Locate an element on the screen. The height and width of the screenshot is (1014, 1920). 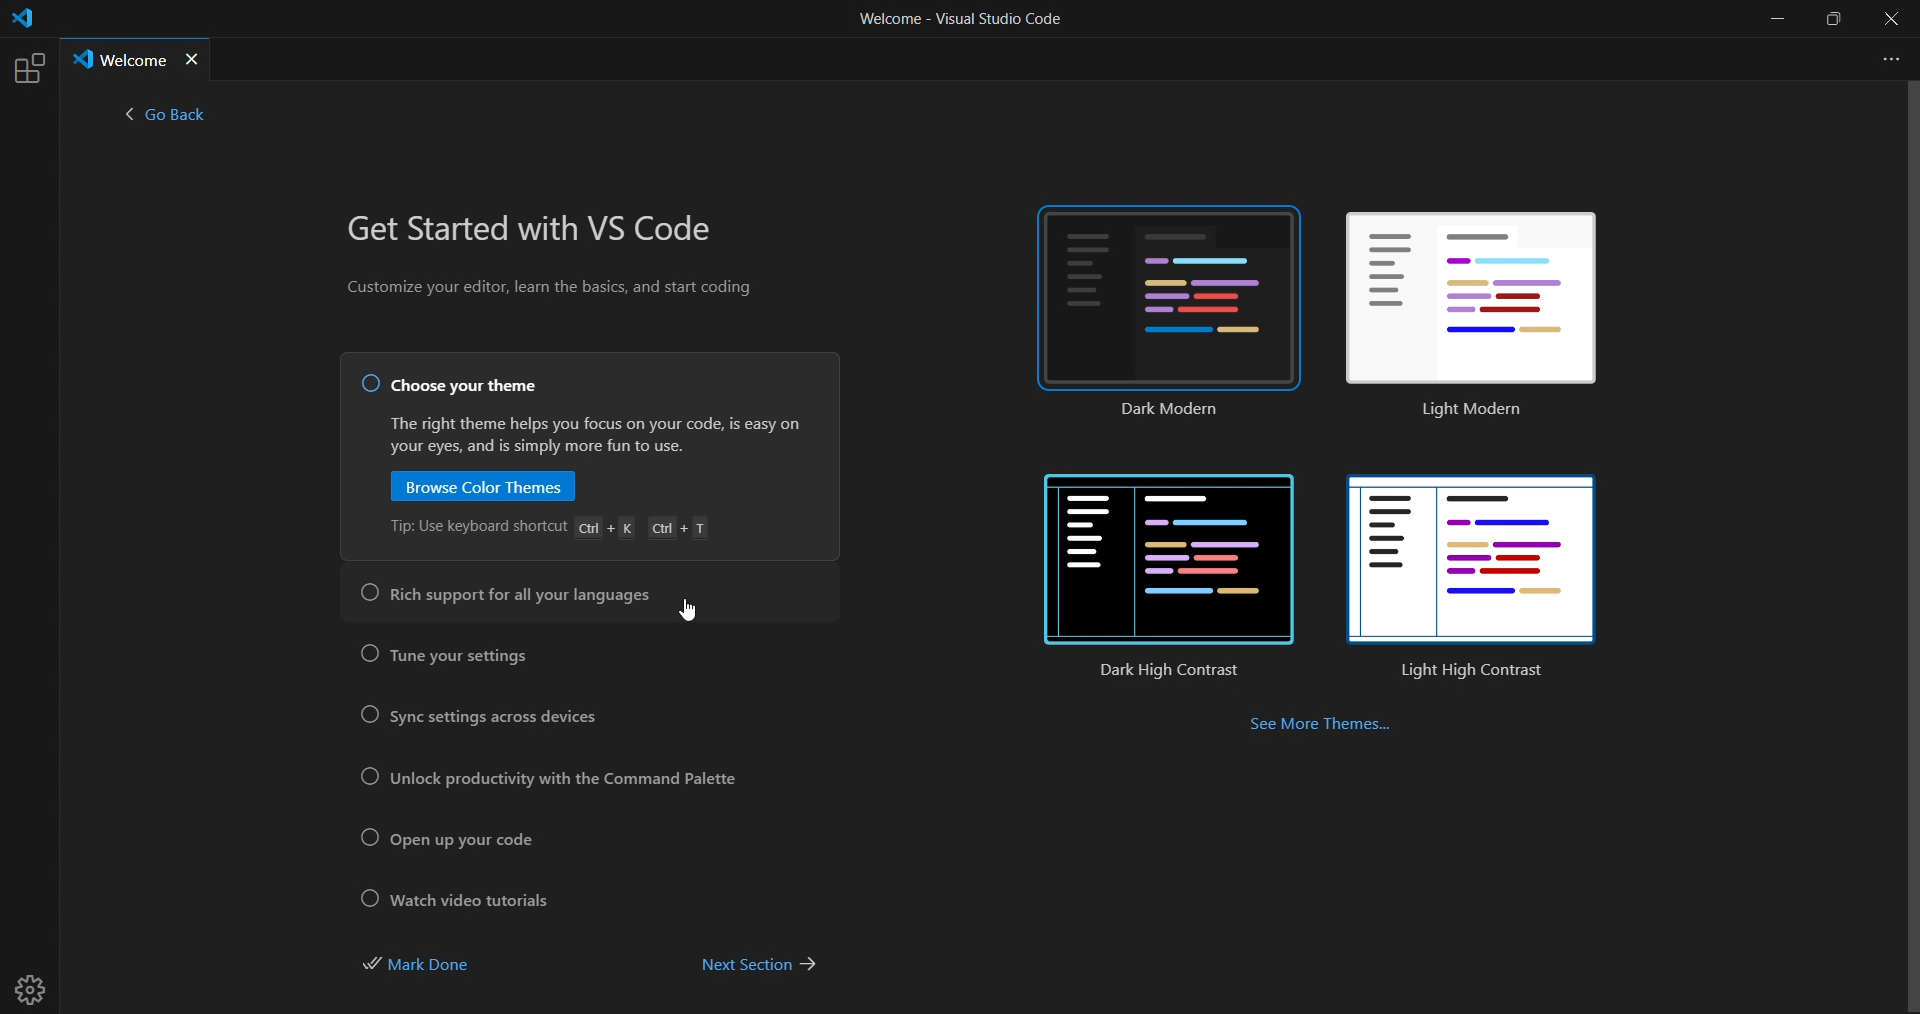
dark modern is located at coordinates (1167, 411).